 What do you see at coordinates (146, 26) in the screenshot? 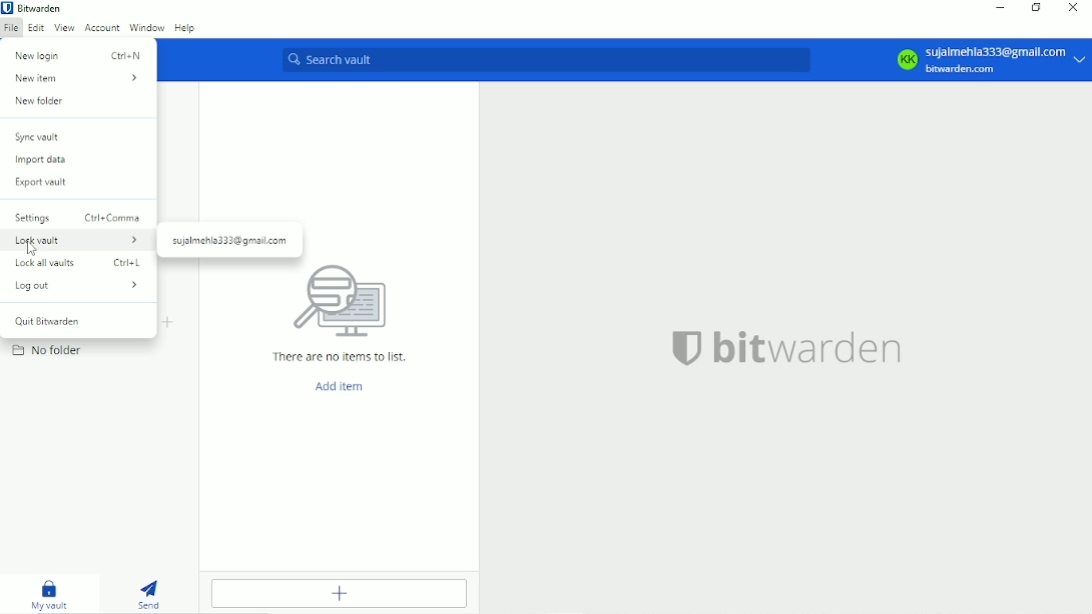
I see `Window` at bounding box center [146, 26].